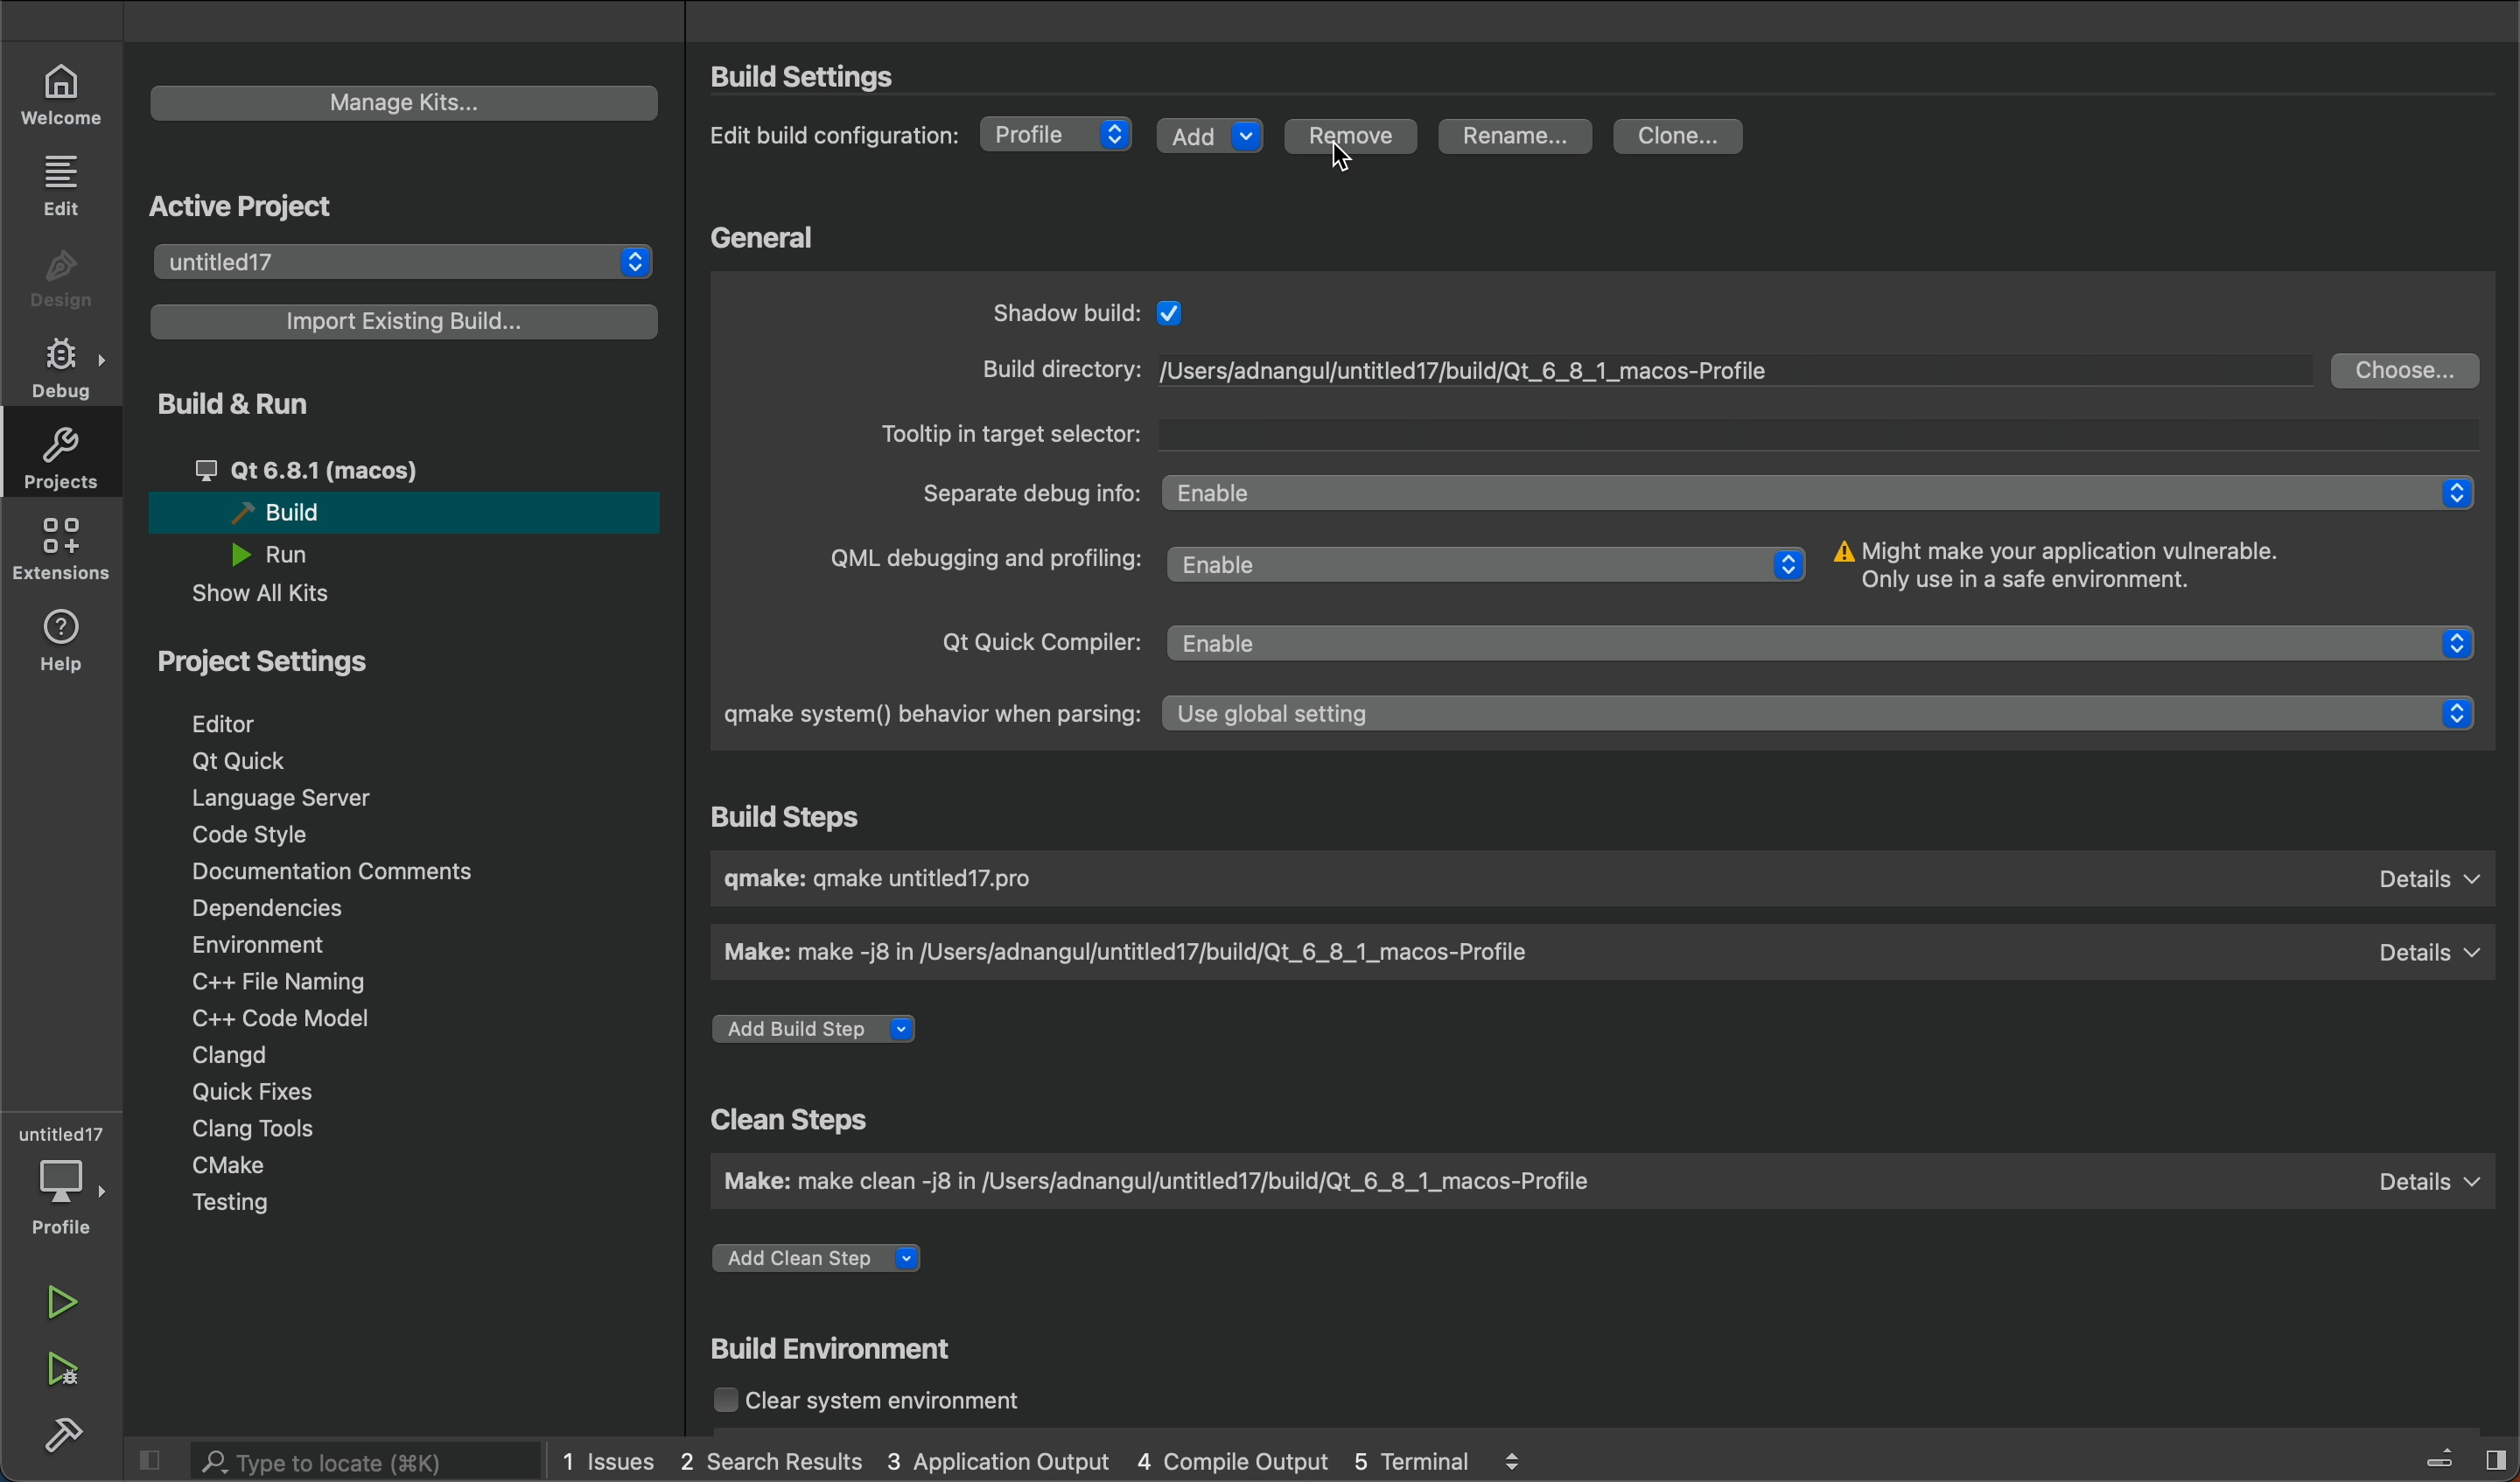 This screenshot has height=1482, width=2520. What do you see at coordinates (64, 1368) in the screenshot?
I see `run and debug` at bounding box center [64, 1368].